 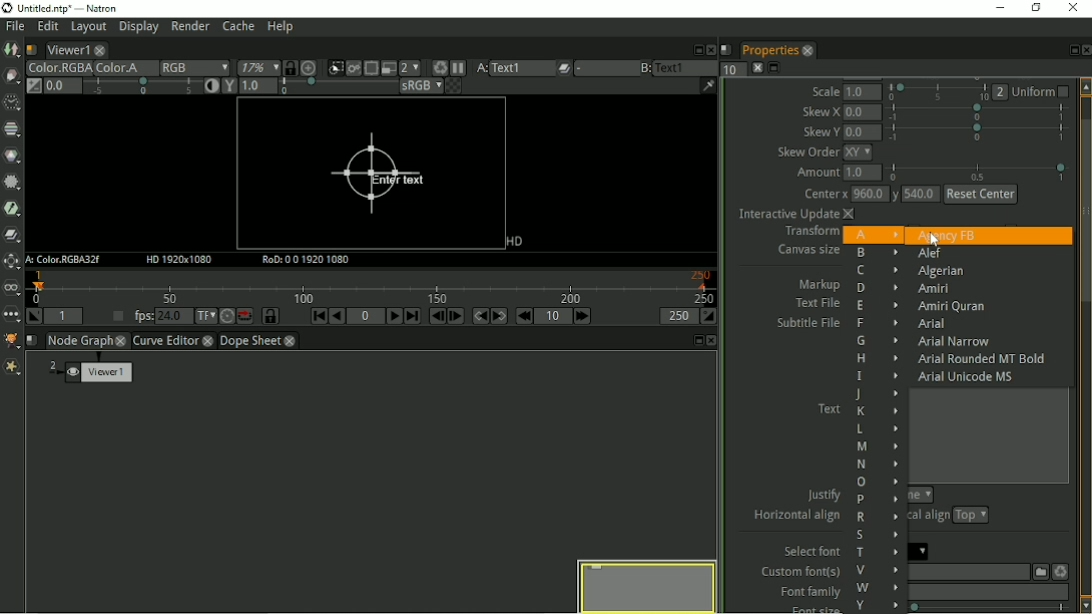 I want to click on 1.0, so click(x=865, y=92).